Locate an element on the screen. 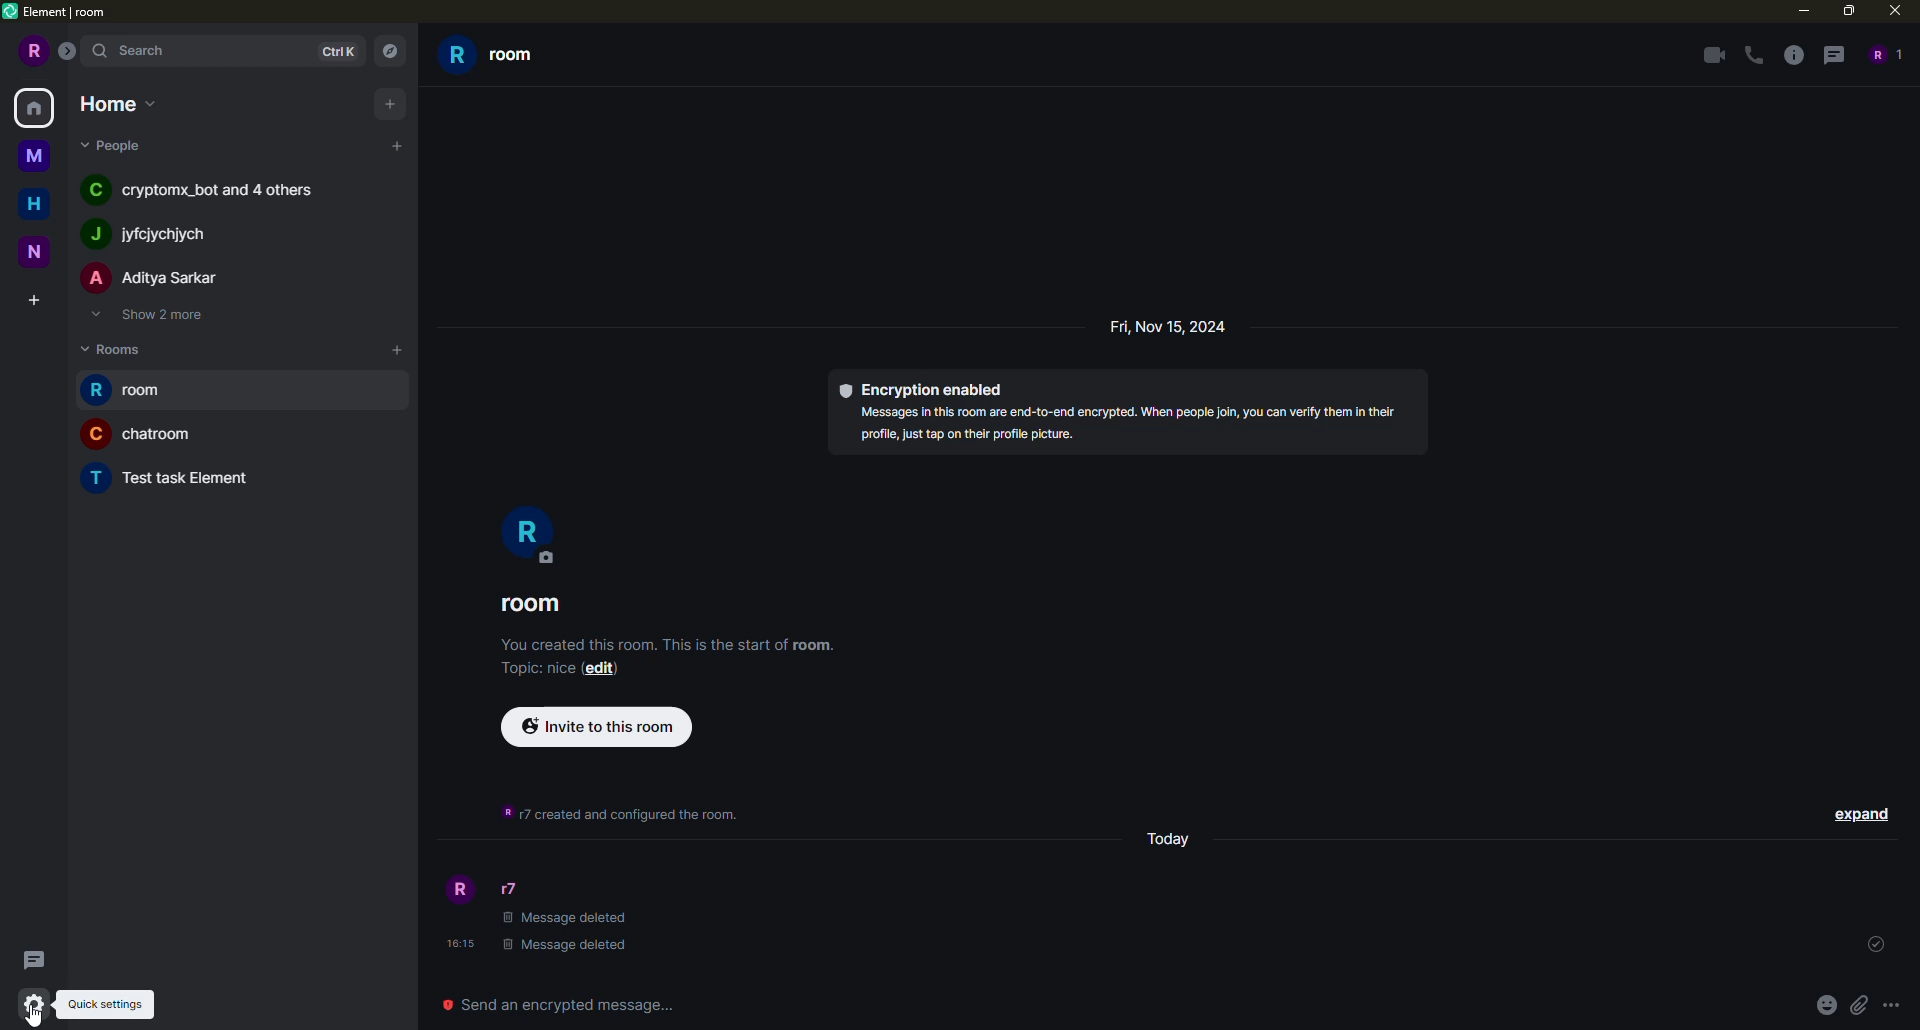 This screenshot has height=1030, width=1920. element is located at coordinates (58, 13).